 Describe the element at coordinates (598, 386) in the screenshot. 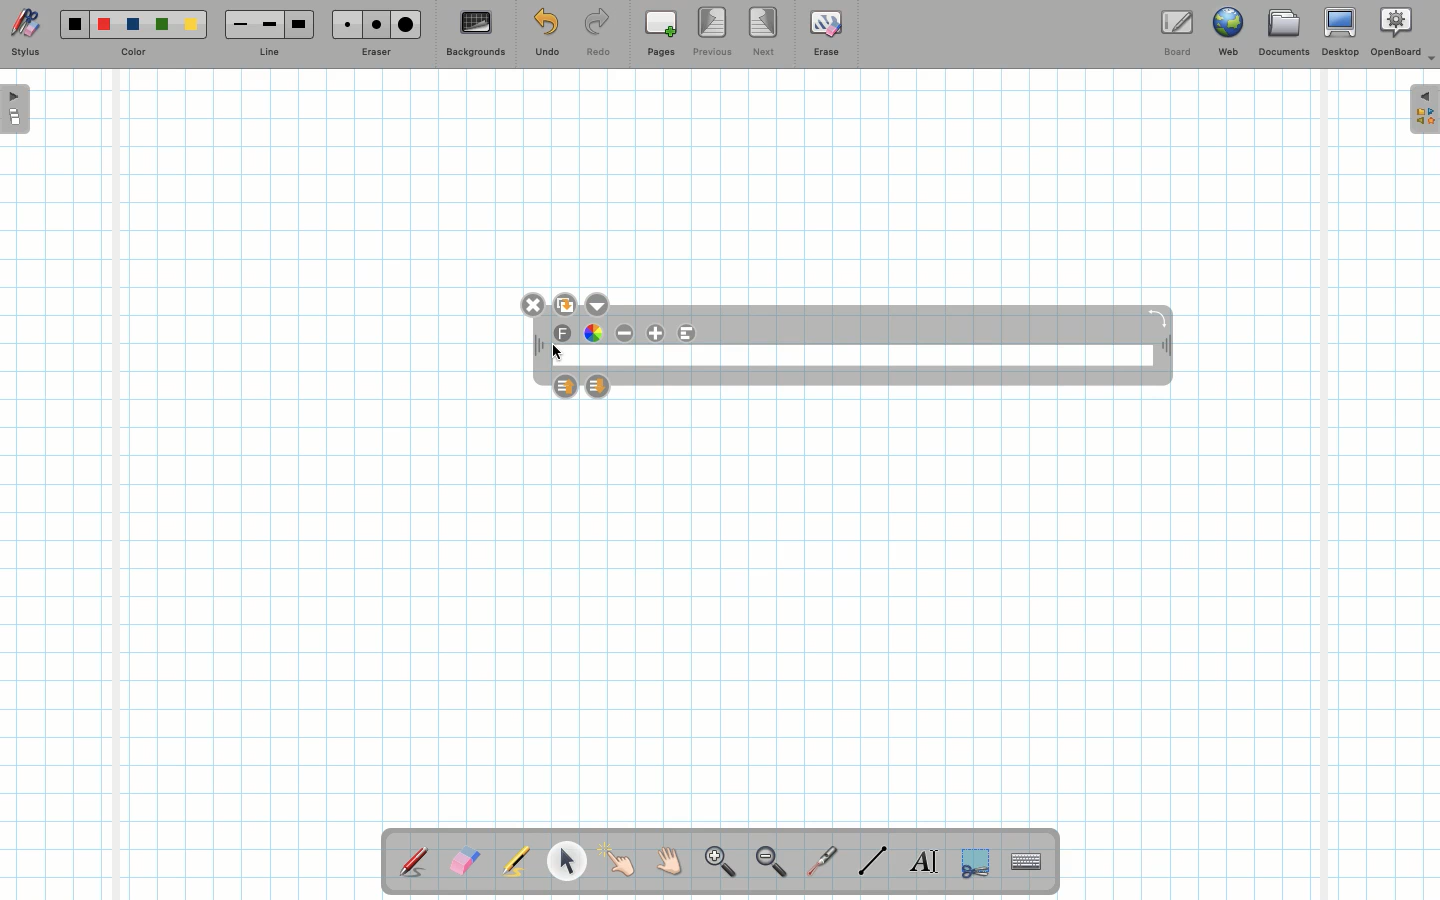

I see `Layer down` at that location.